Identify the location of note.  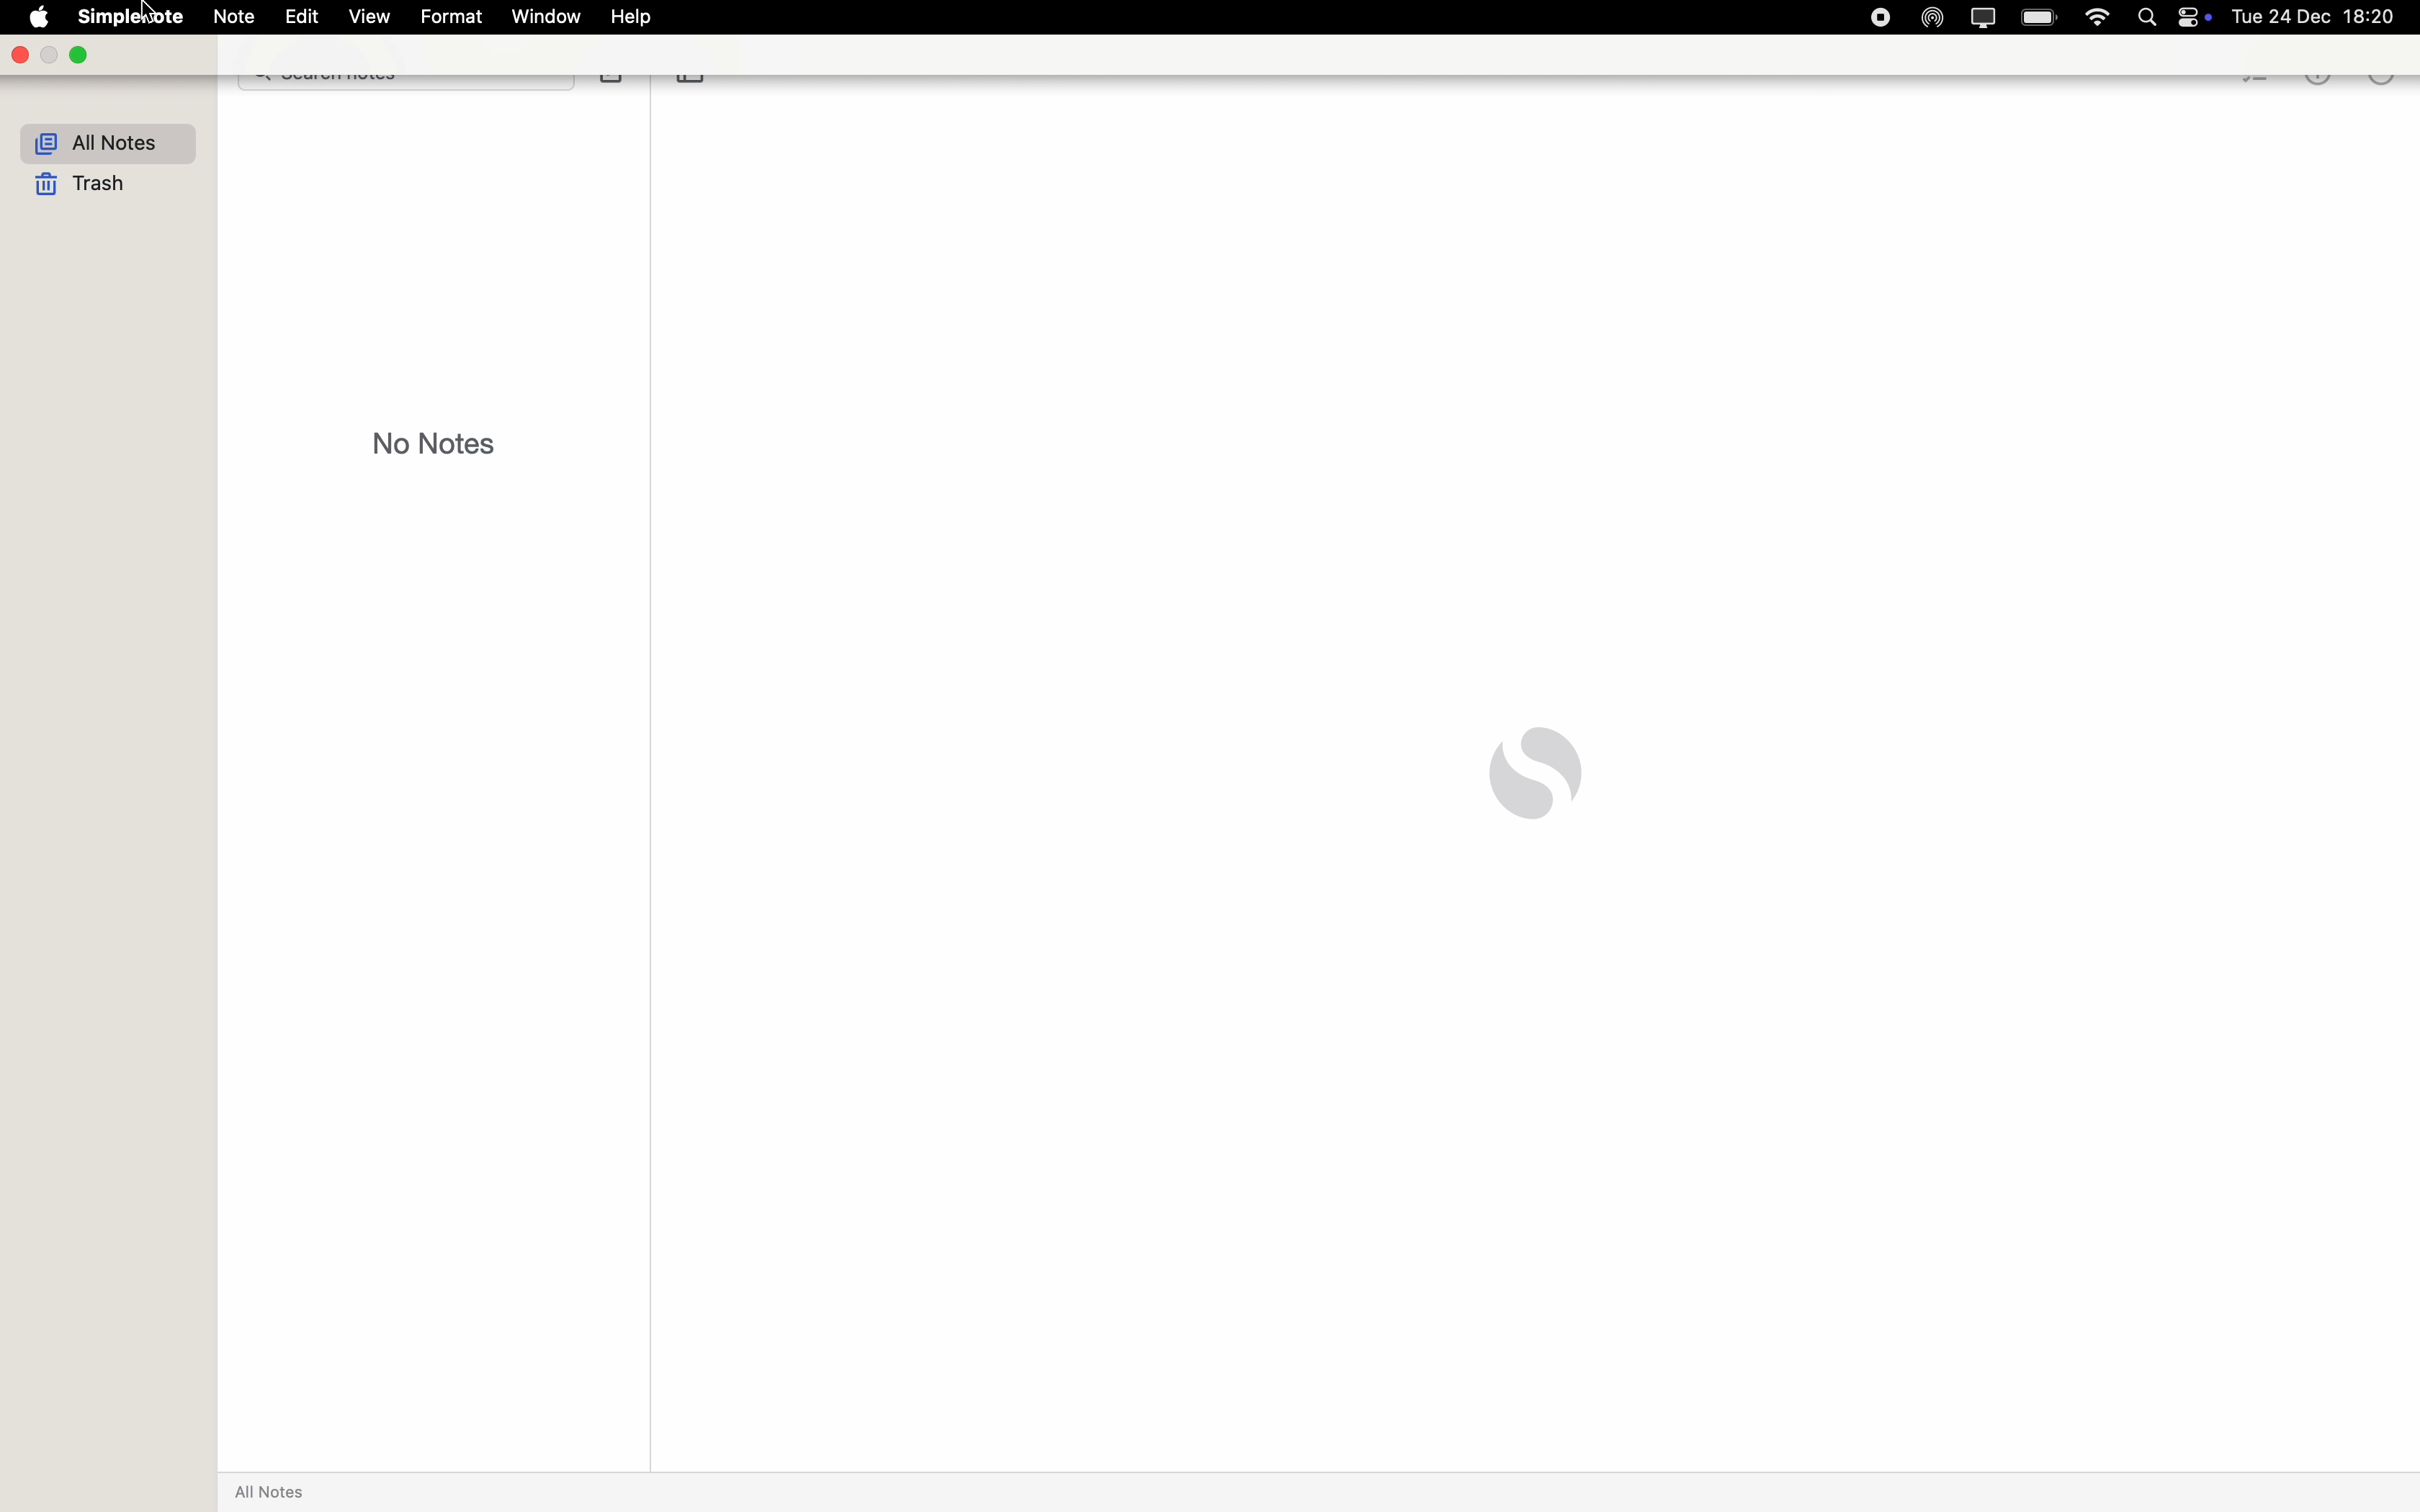
(233, 18).